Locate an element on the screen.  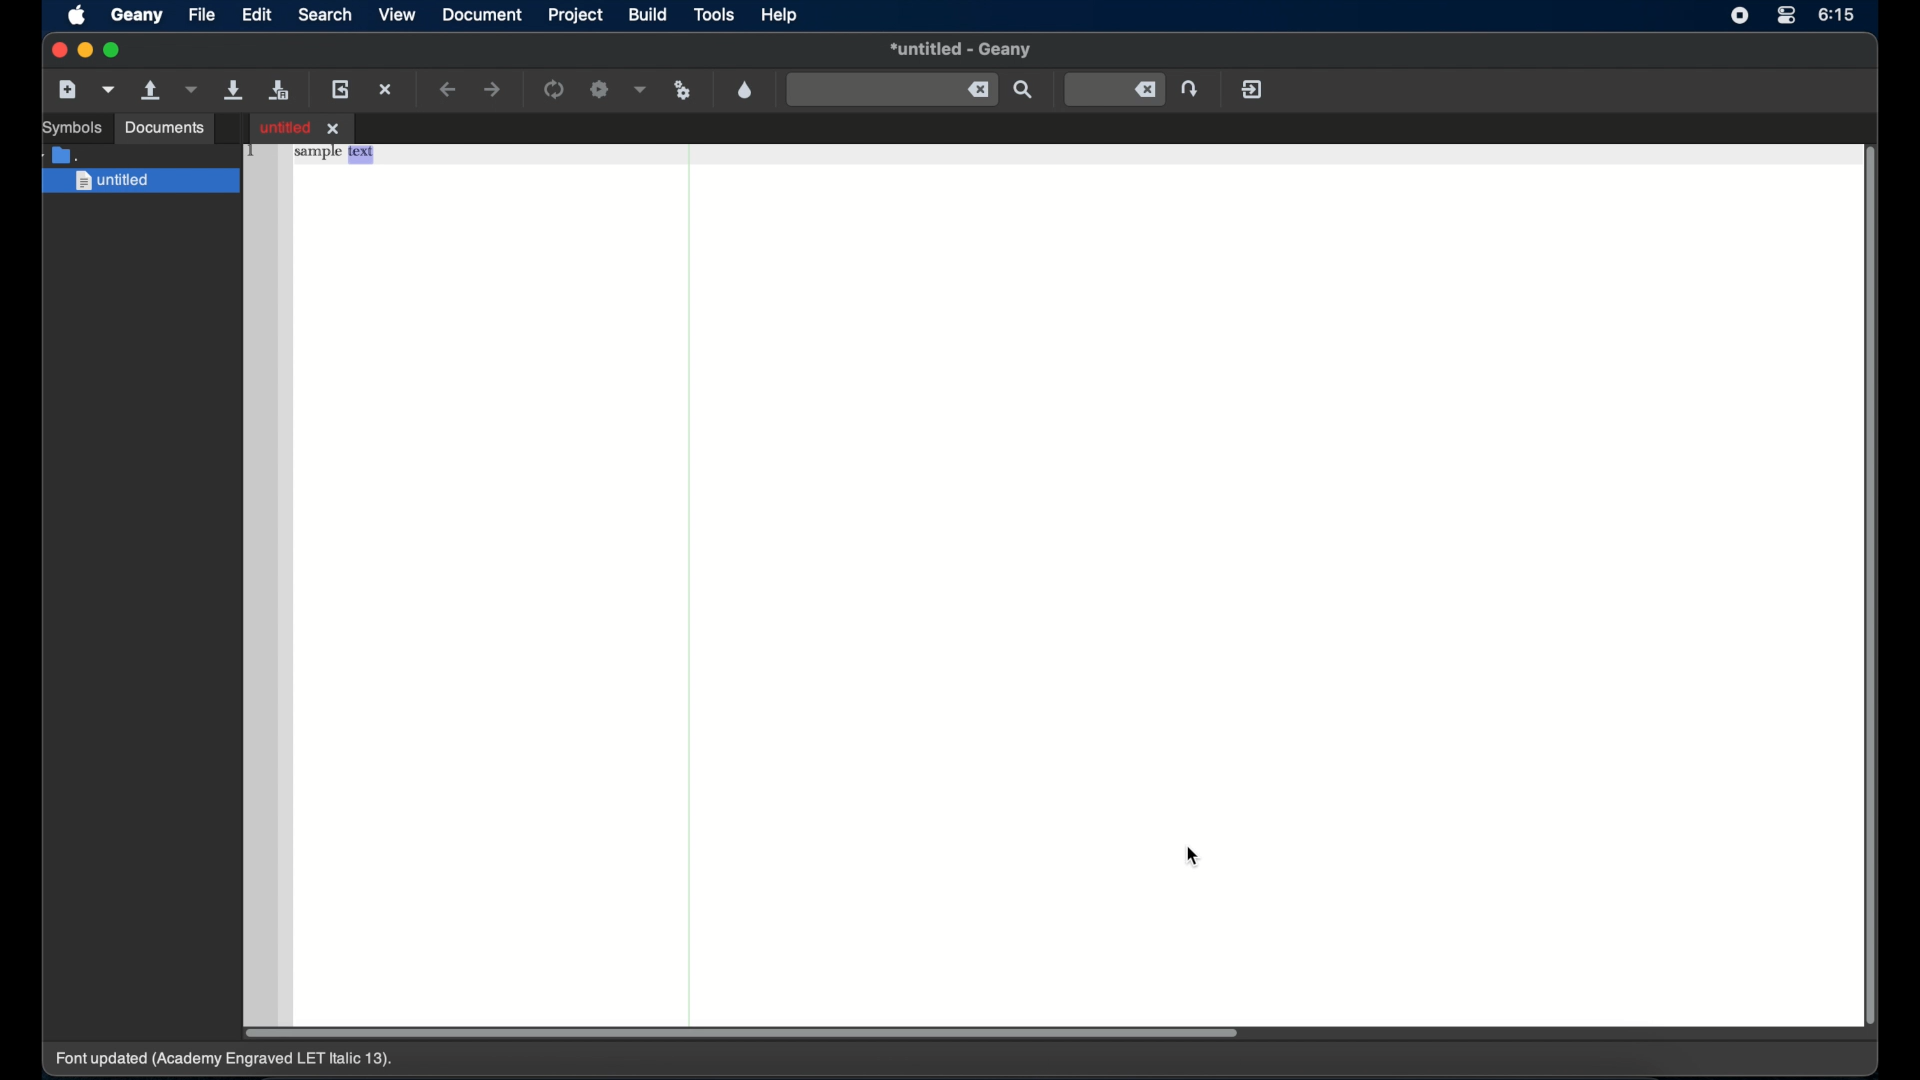
find the entered text in the current file is located at coordinates (892, 89).